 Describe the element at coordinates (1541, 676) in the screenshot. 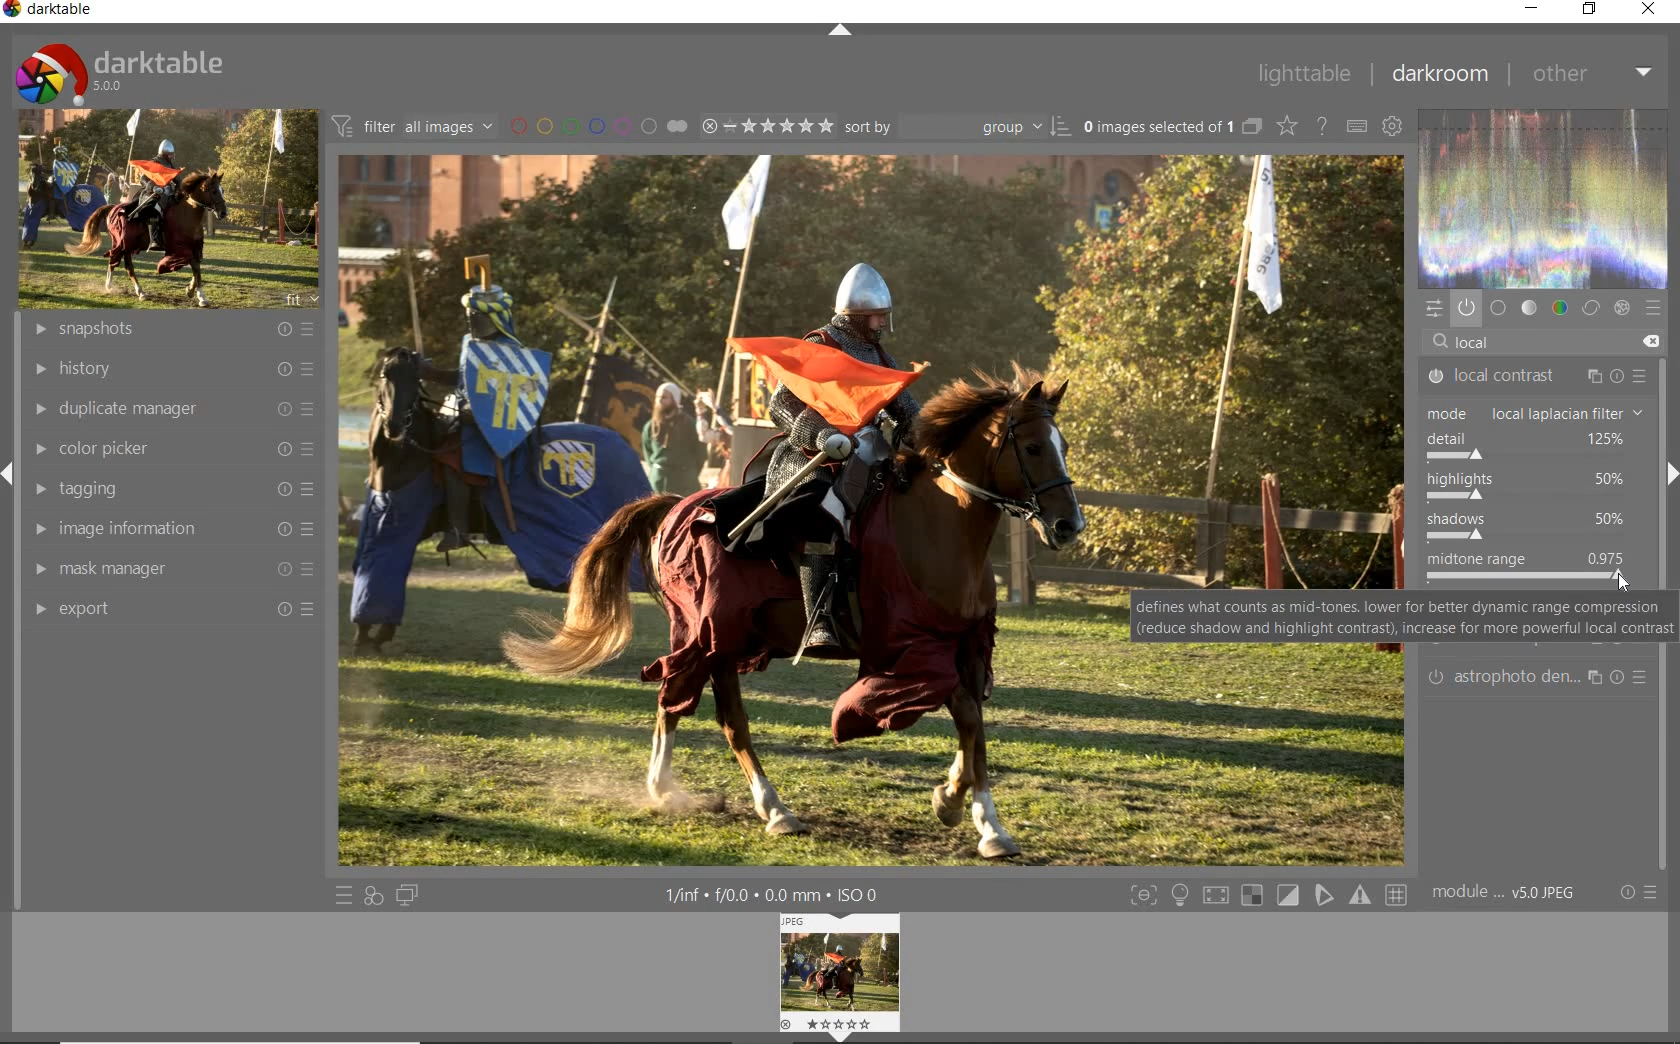

I see `ASTROPHOTE DENSITY` at that location.